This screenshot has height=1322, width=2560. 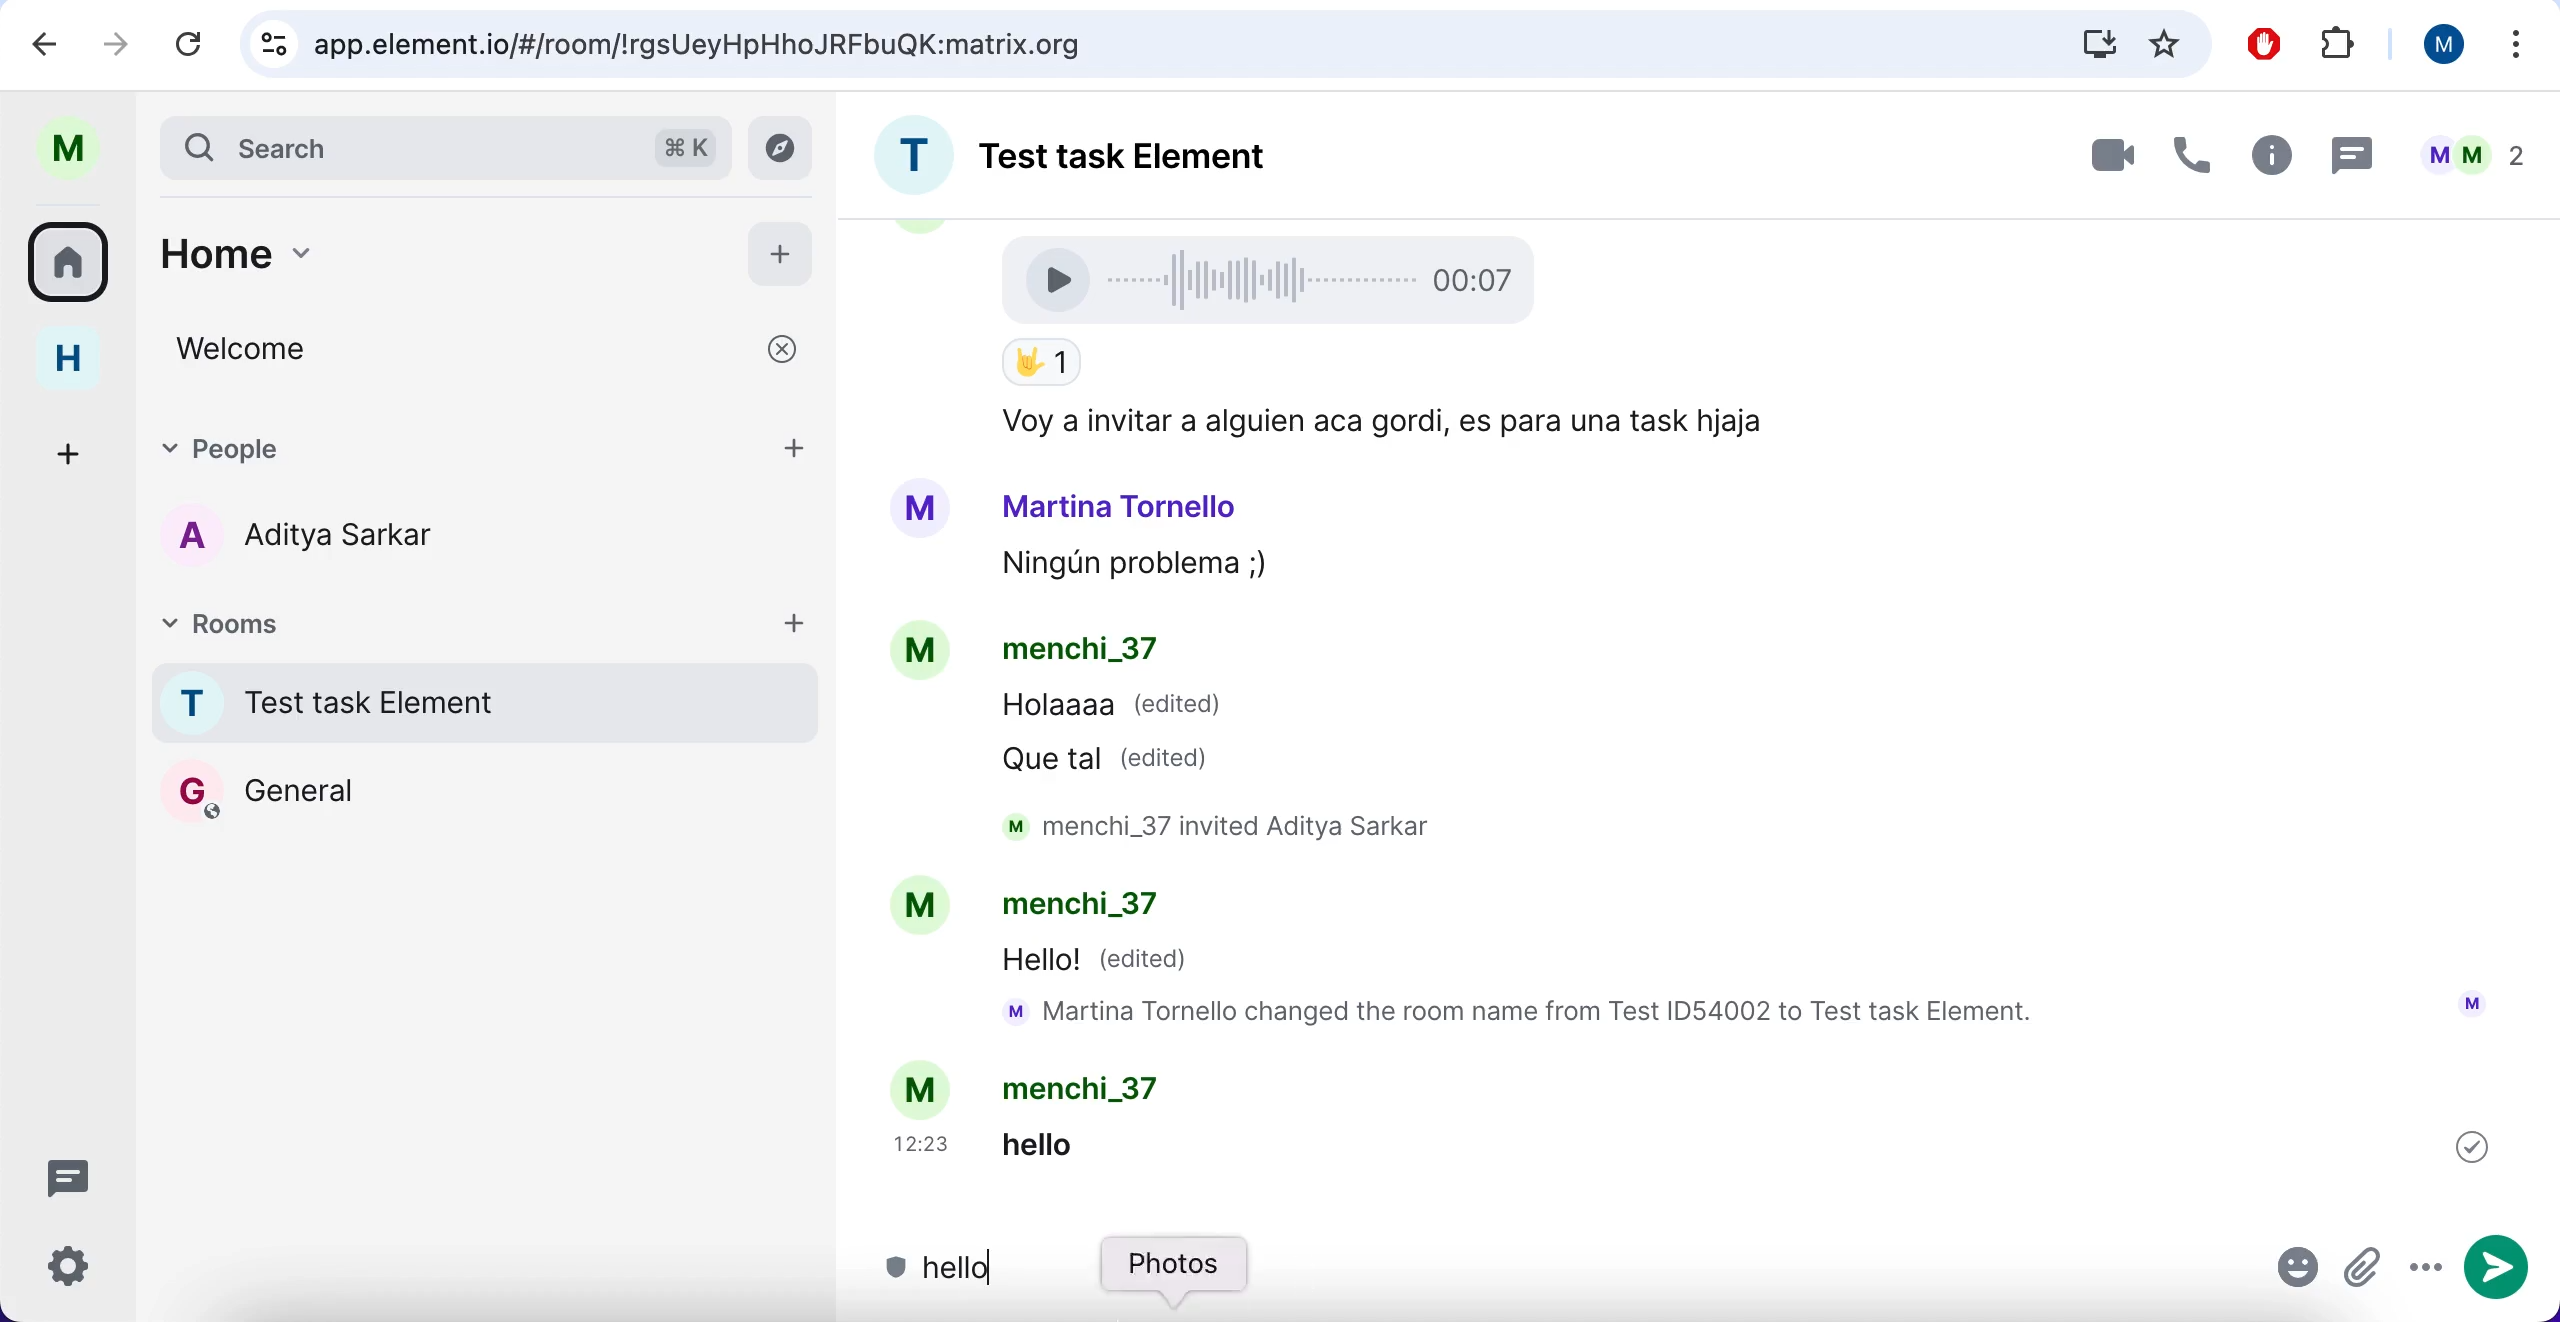 I want to click on home, so click(x=416, y=264).